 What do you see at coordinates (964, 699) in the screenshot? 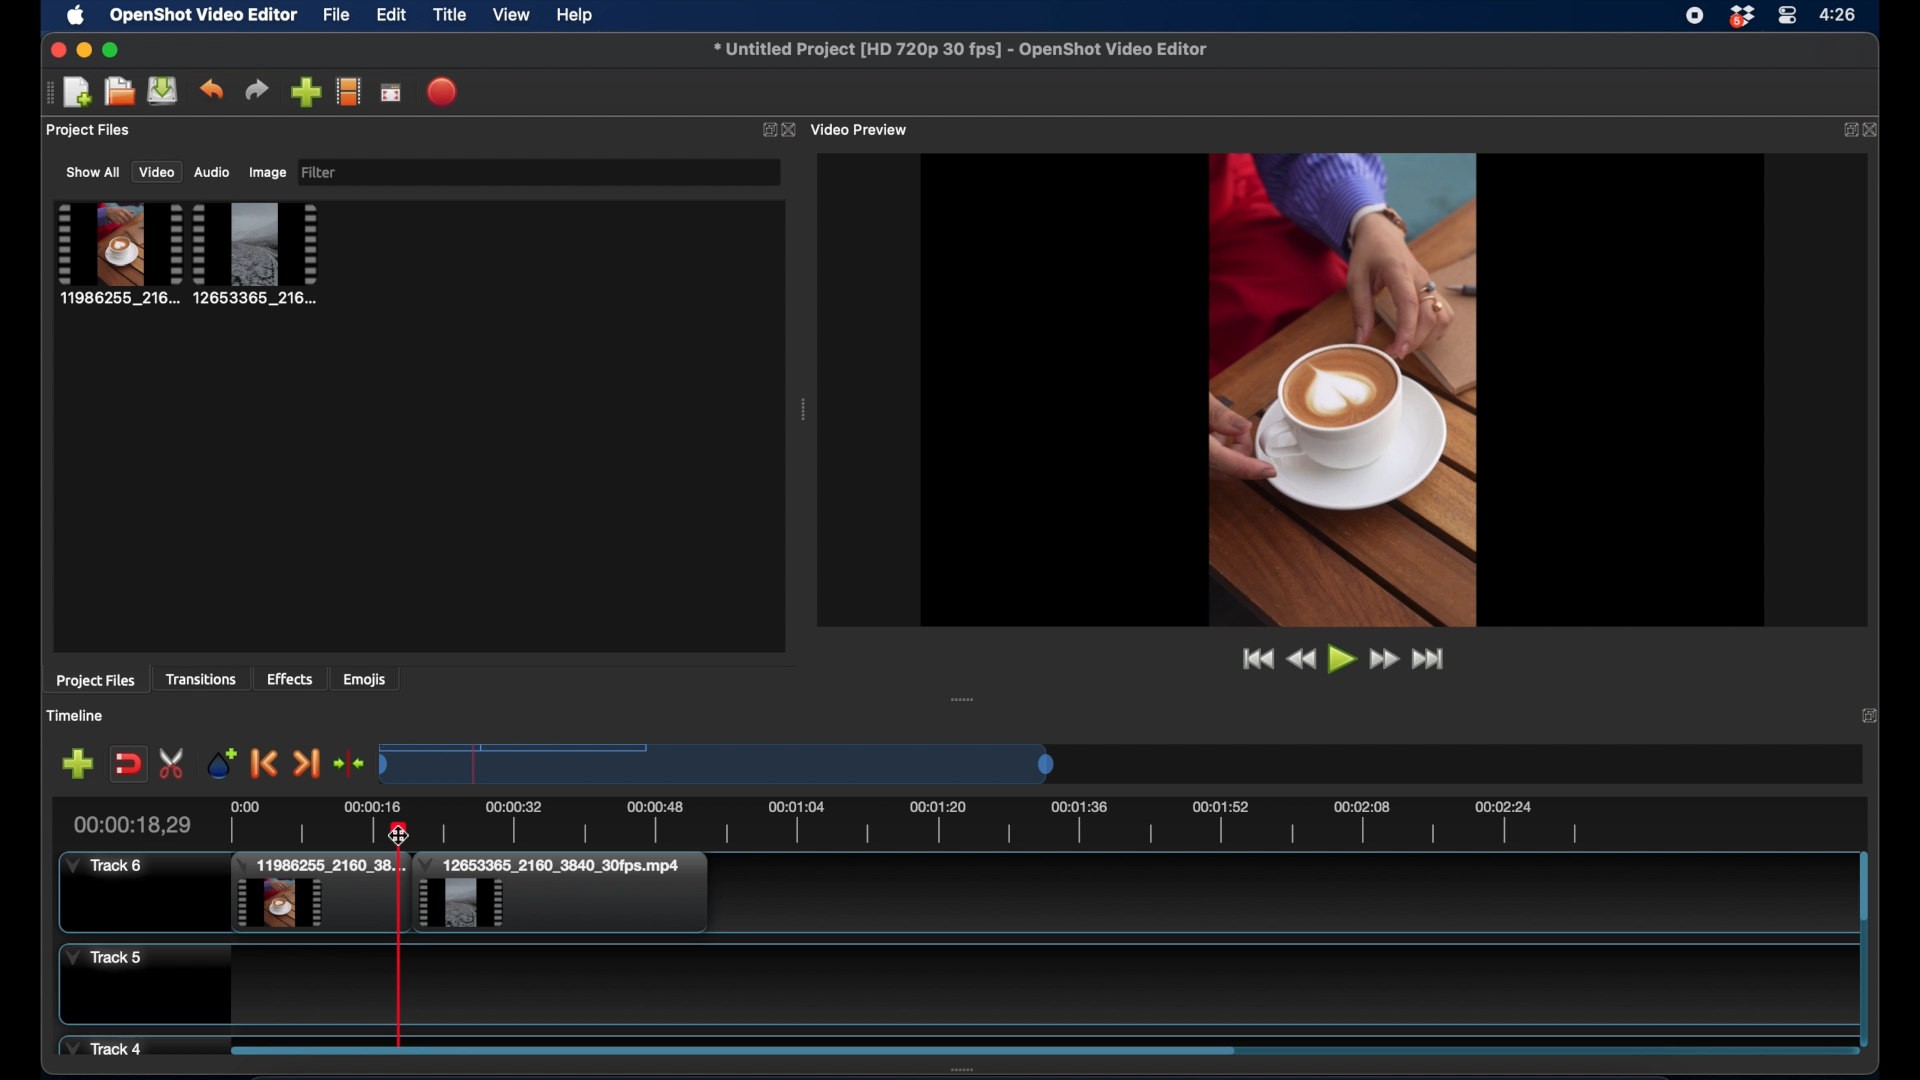
I see `drag handle` at bounding box center [964, 699].